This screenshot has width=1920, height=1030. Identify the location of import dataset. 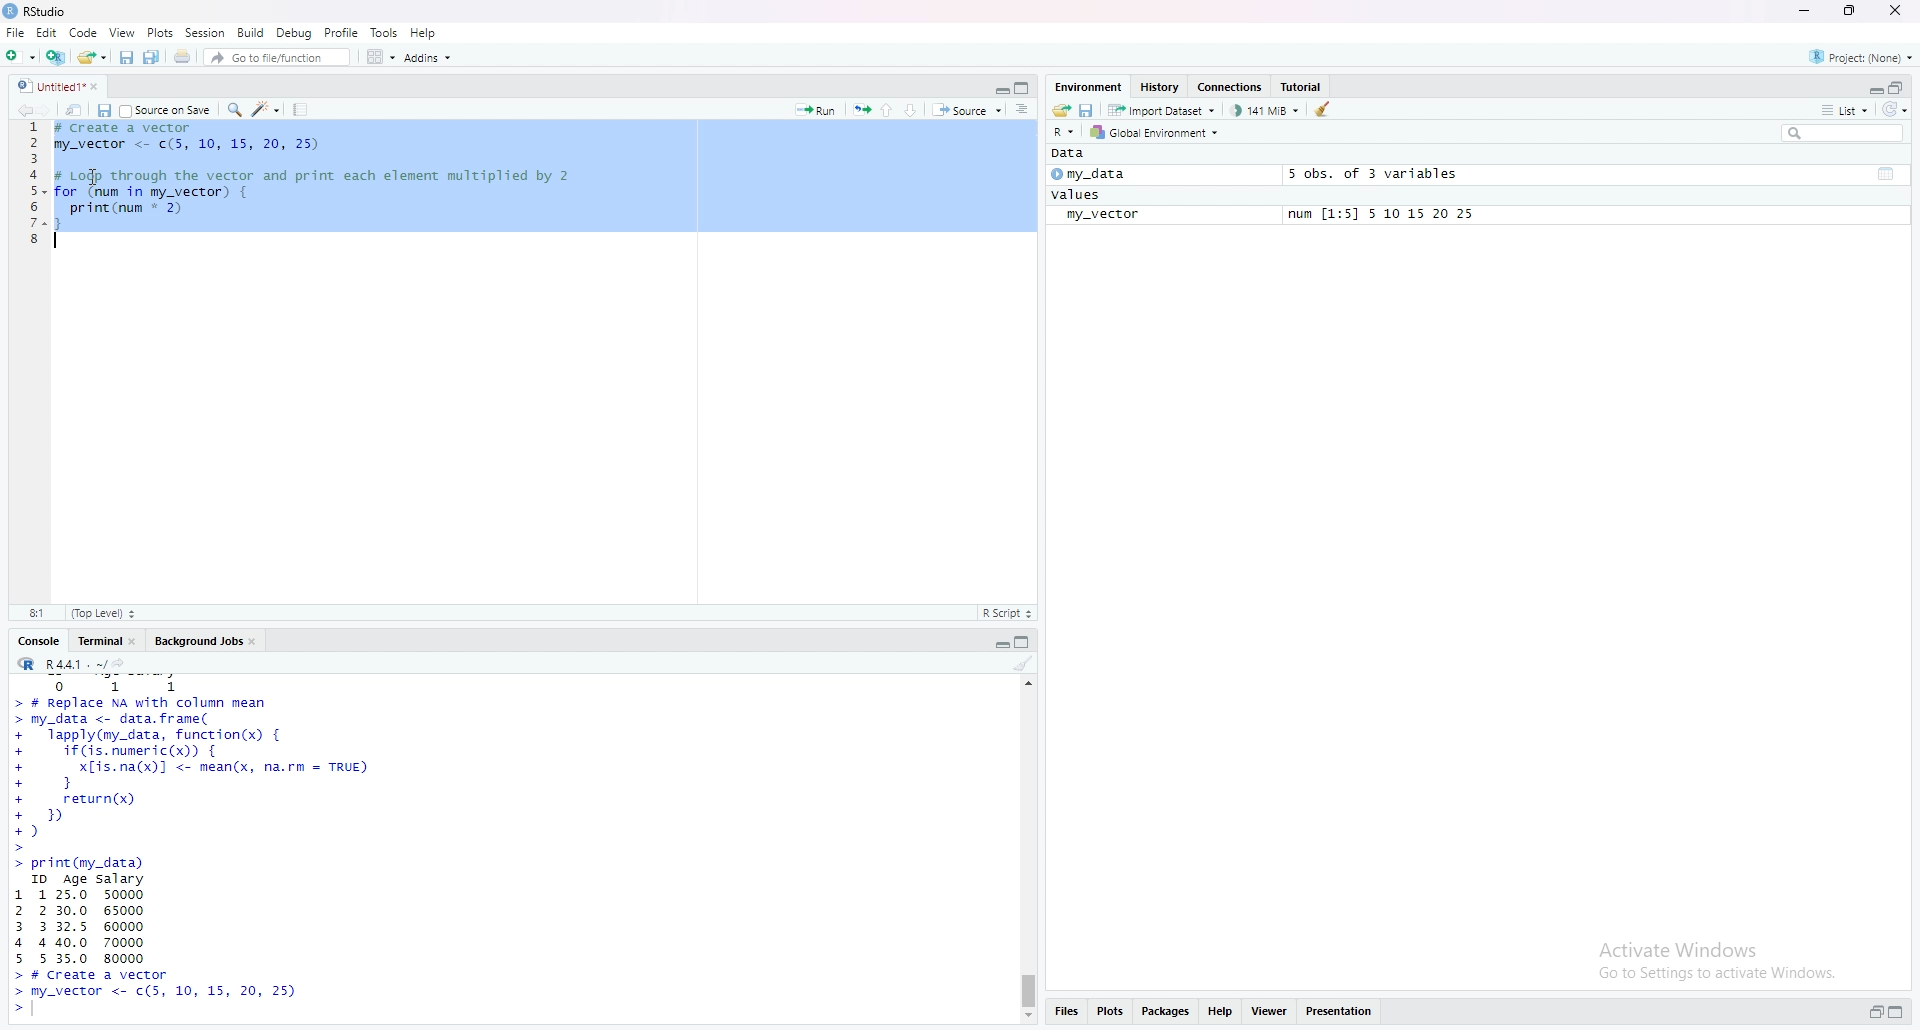
(1162, 110).